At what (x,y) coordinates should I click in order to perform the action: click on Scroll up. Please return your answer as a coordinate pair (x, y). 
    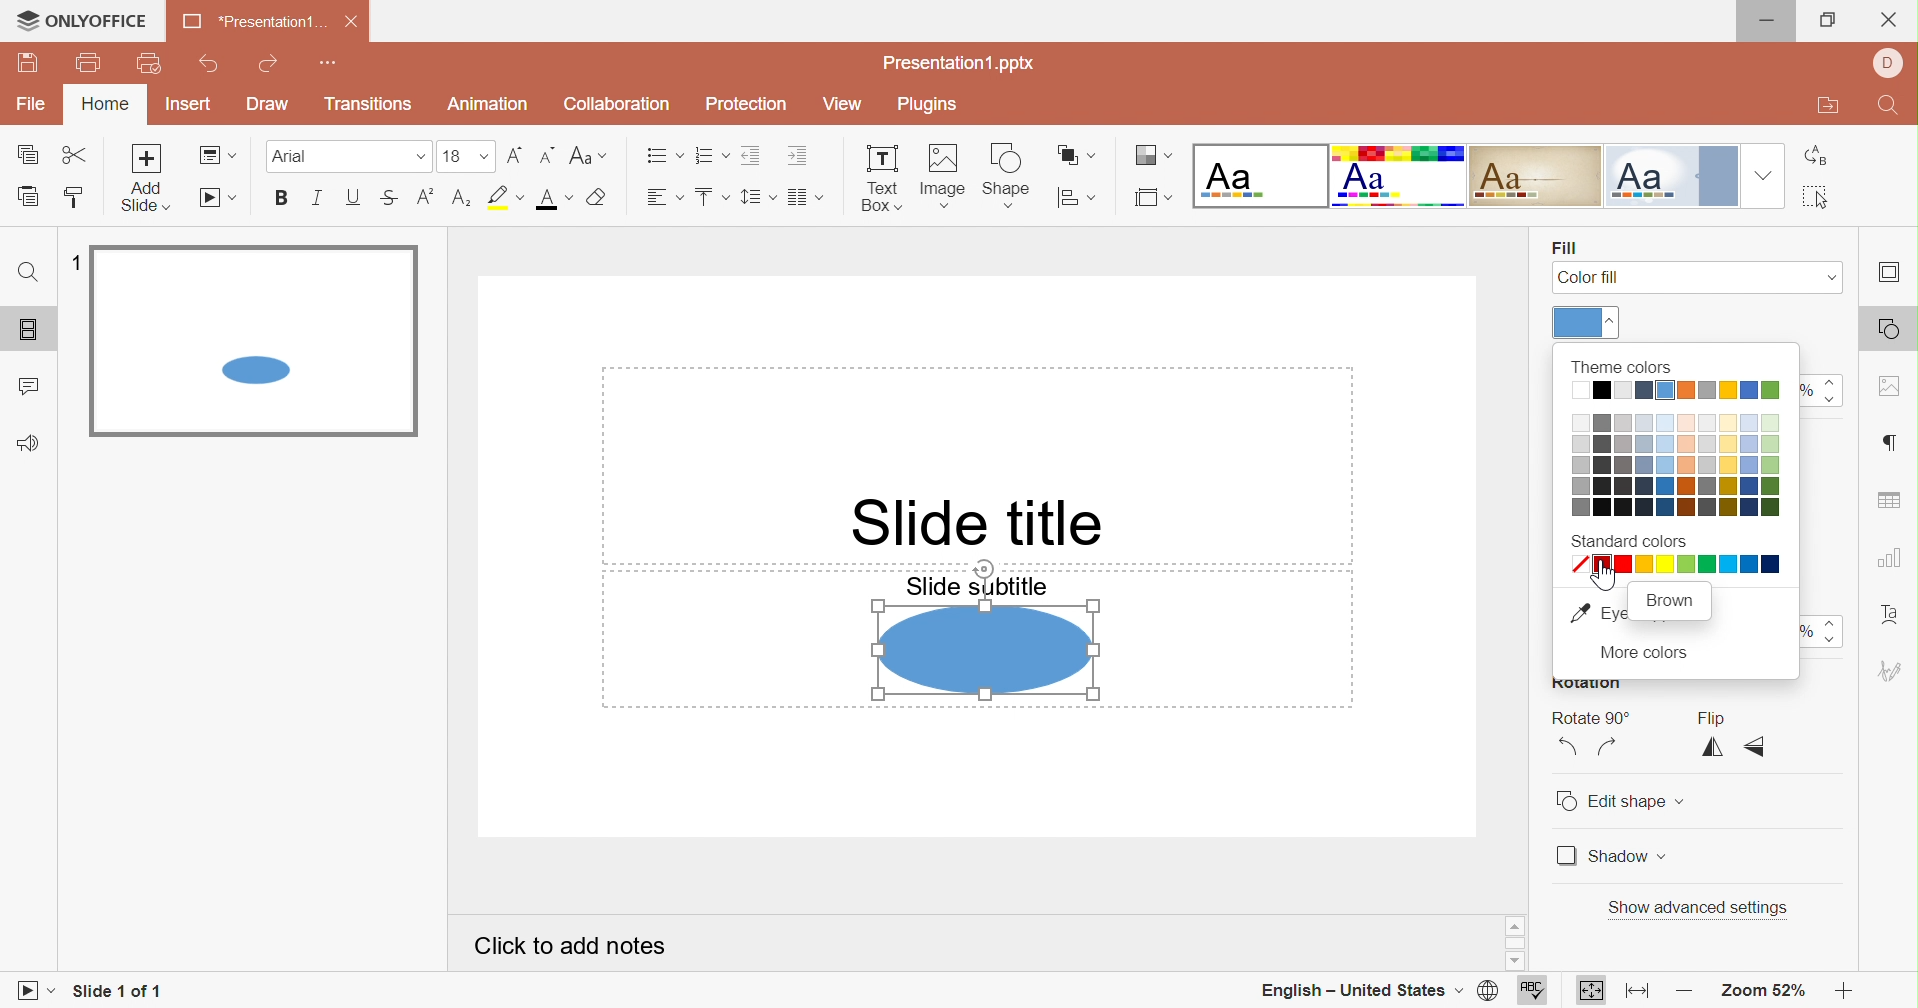
    Looking at the image, I should click on (1521, 924).